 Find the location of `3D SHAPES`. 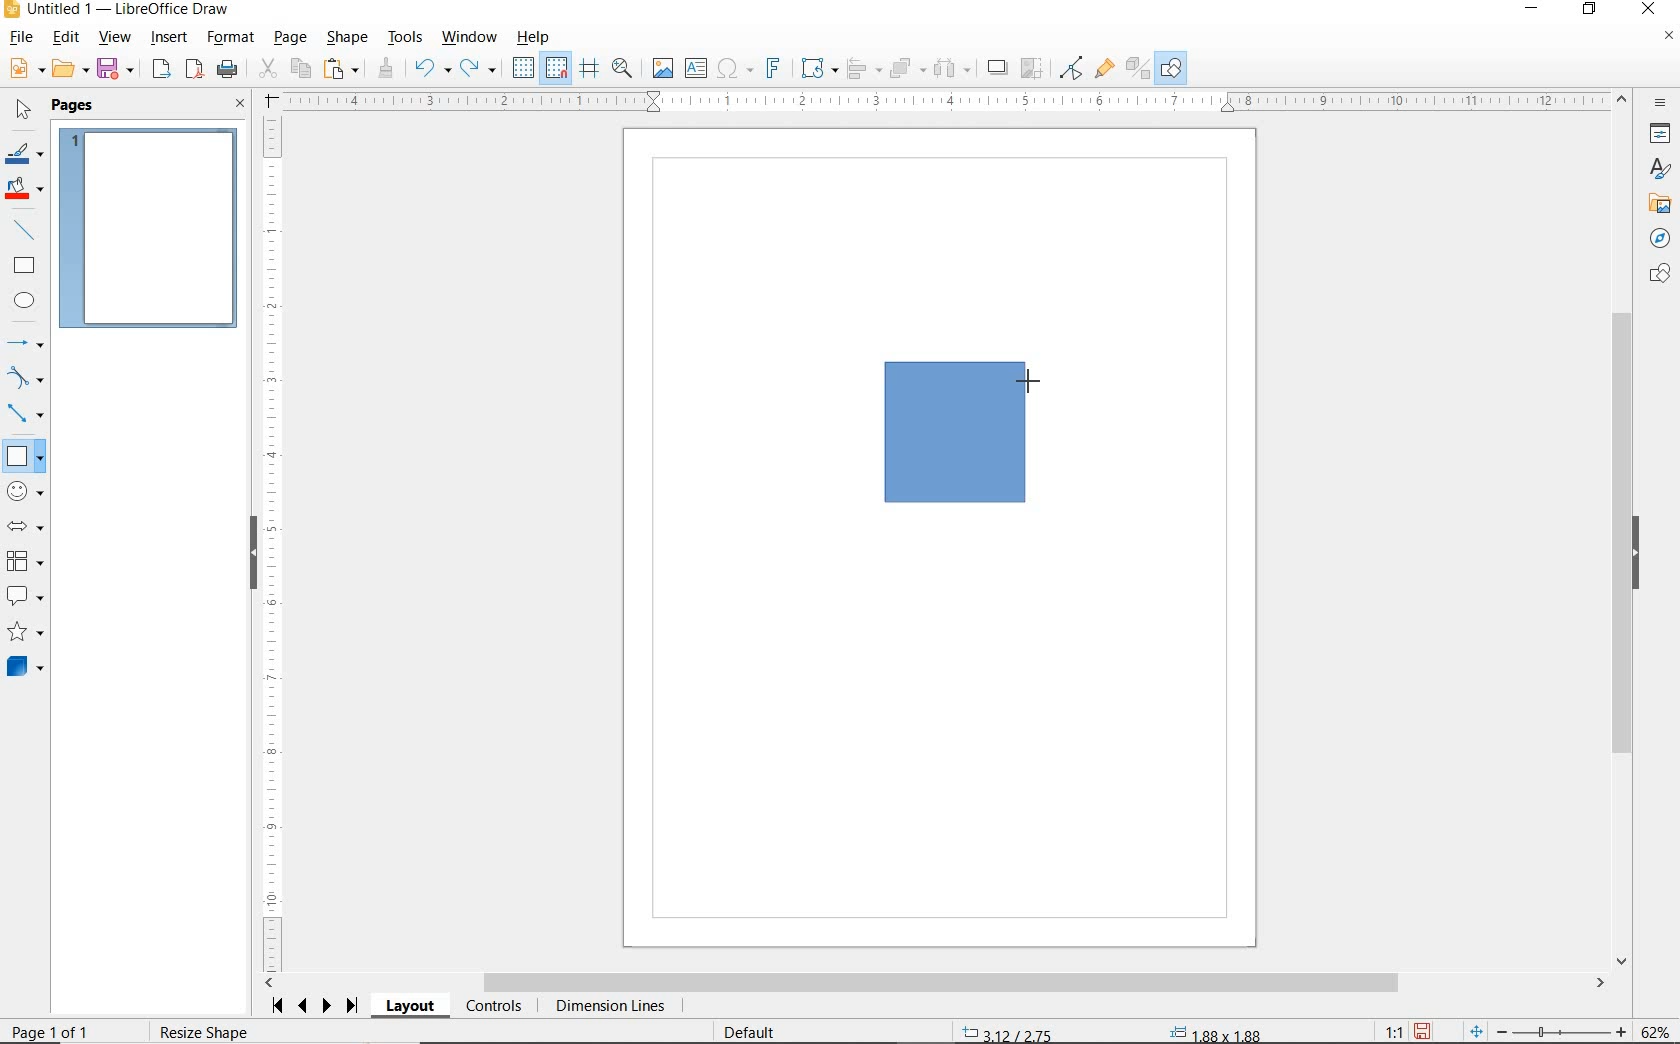

3D SHAPES is located at coordinates (25, 667).